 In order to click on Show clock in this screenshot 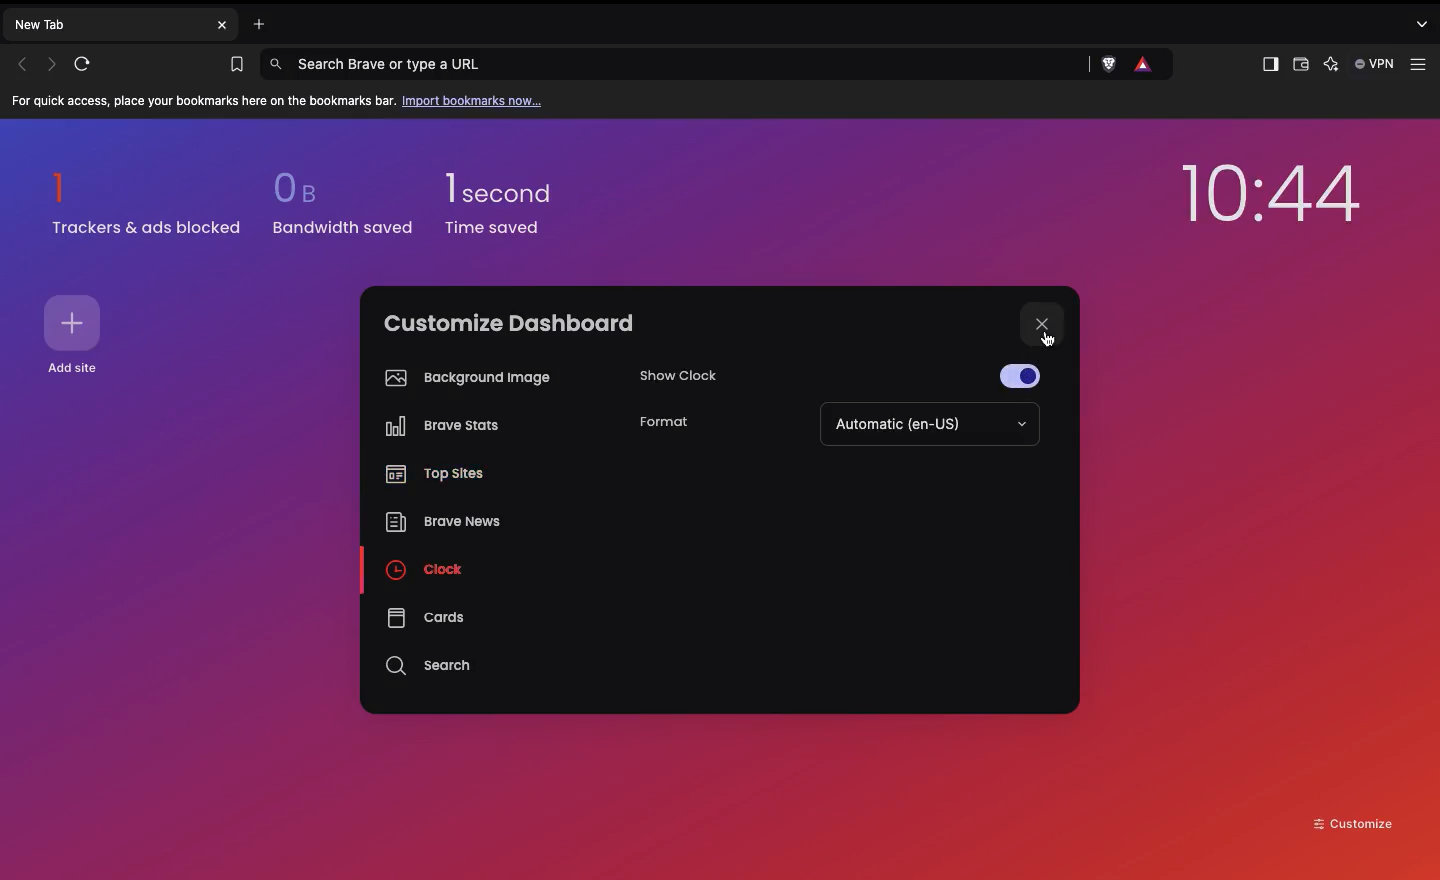, I will do `click(694, 370)`.